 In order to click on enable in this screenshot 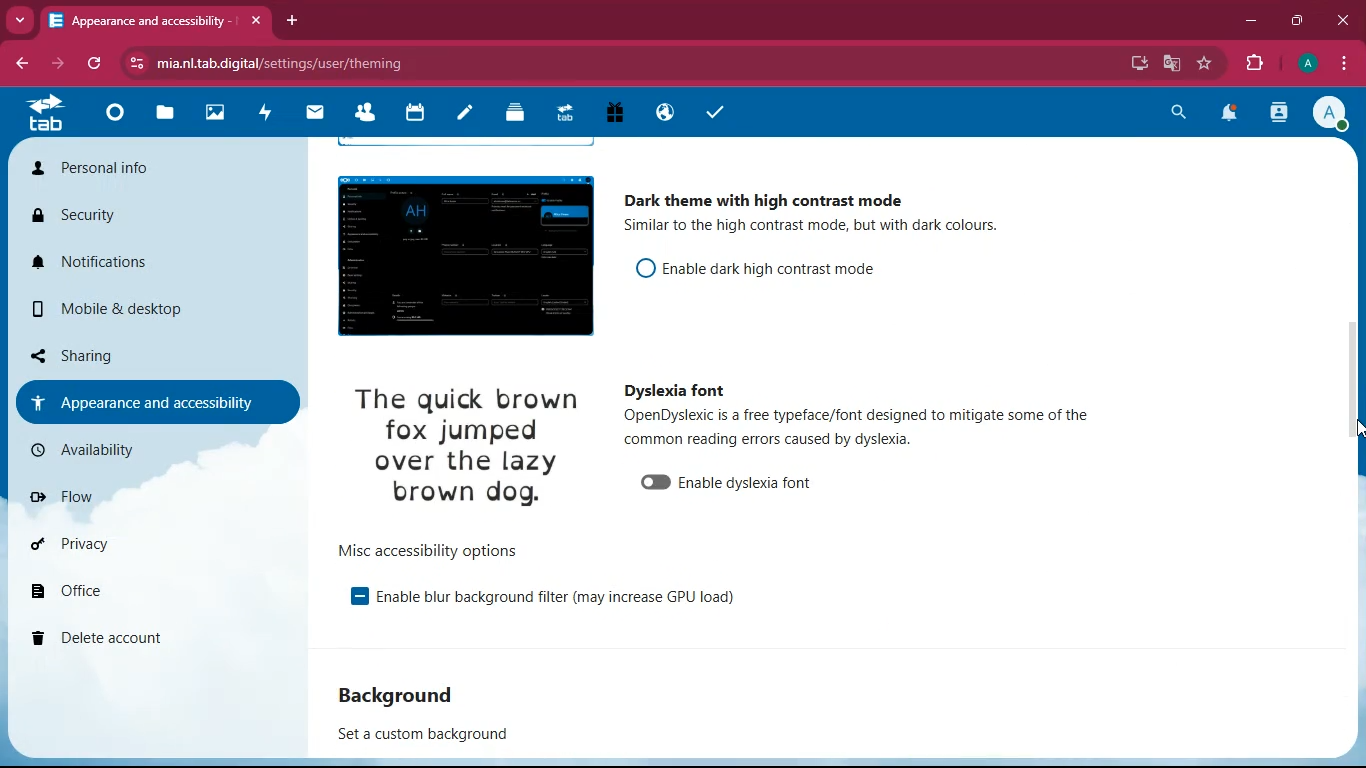, I will do `click(750, 486)`.